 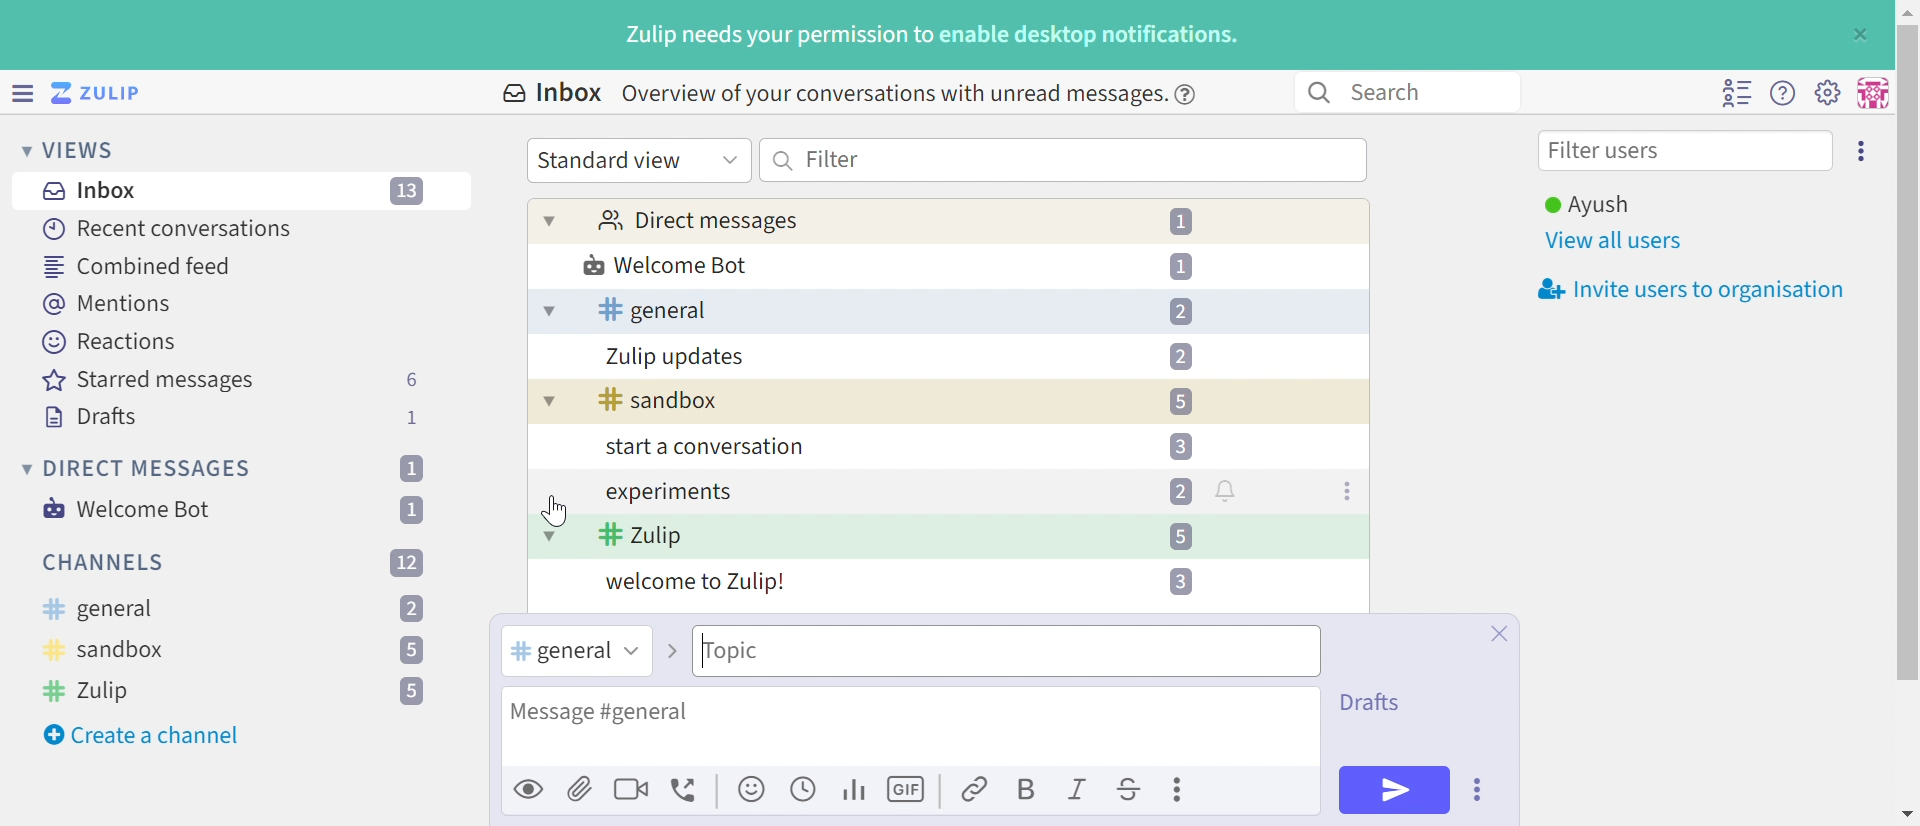 I want to click on 1, so click(x=1185, y=222).